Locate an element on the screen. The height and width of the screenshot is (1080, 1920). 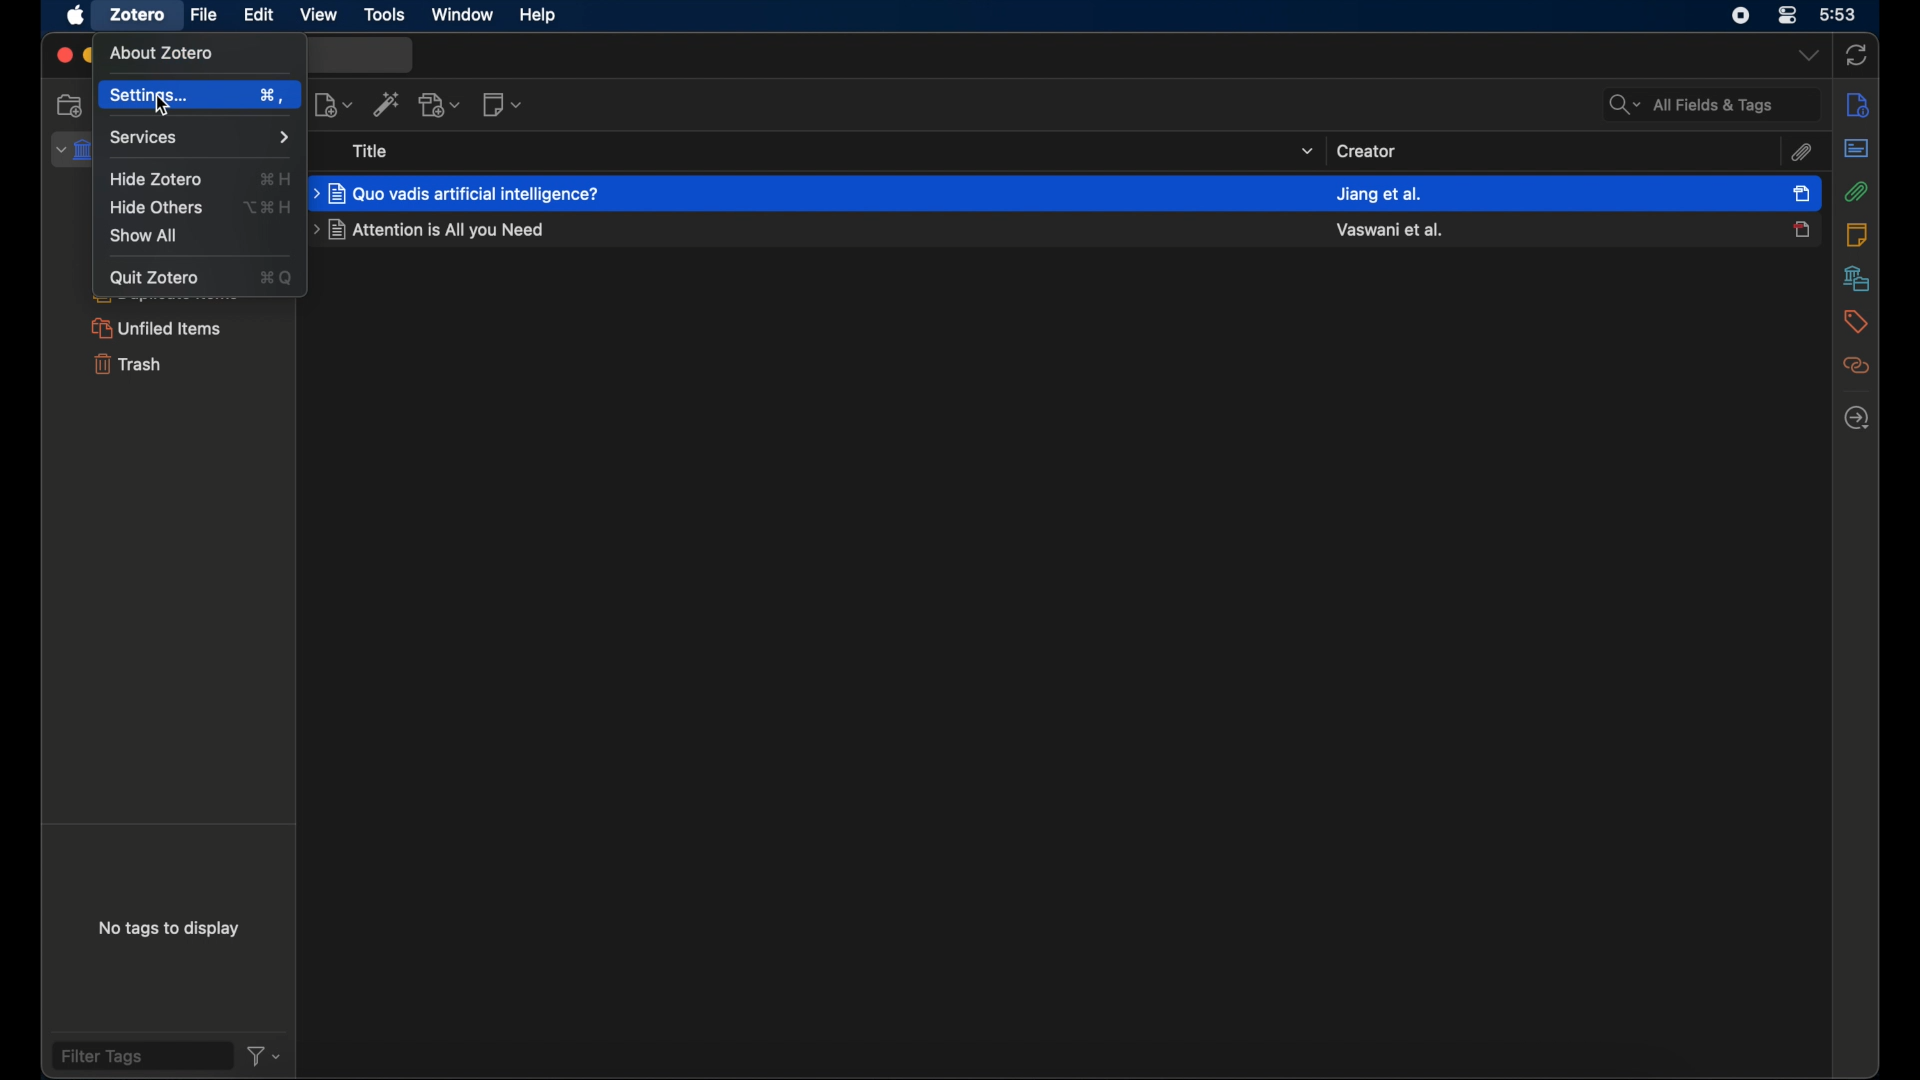
title is located at coordinates (373, 151).